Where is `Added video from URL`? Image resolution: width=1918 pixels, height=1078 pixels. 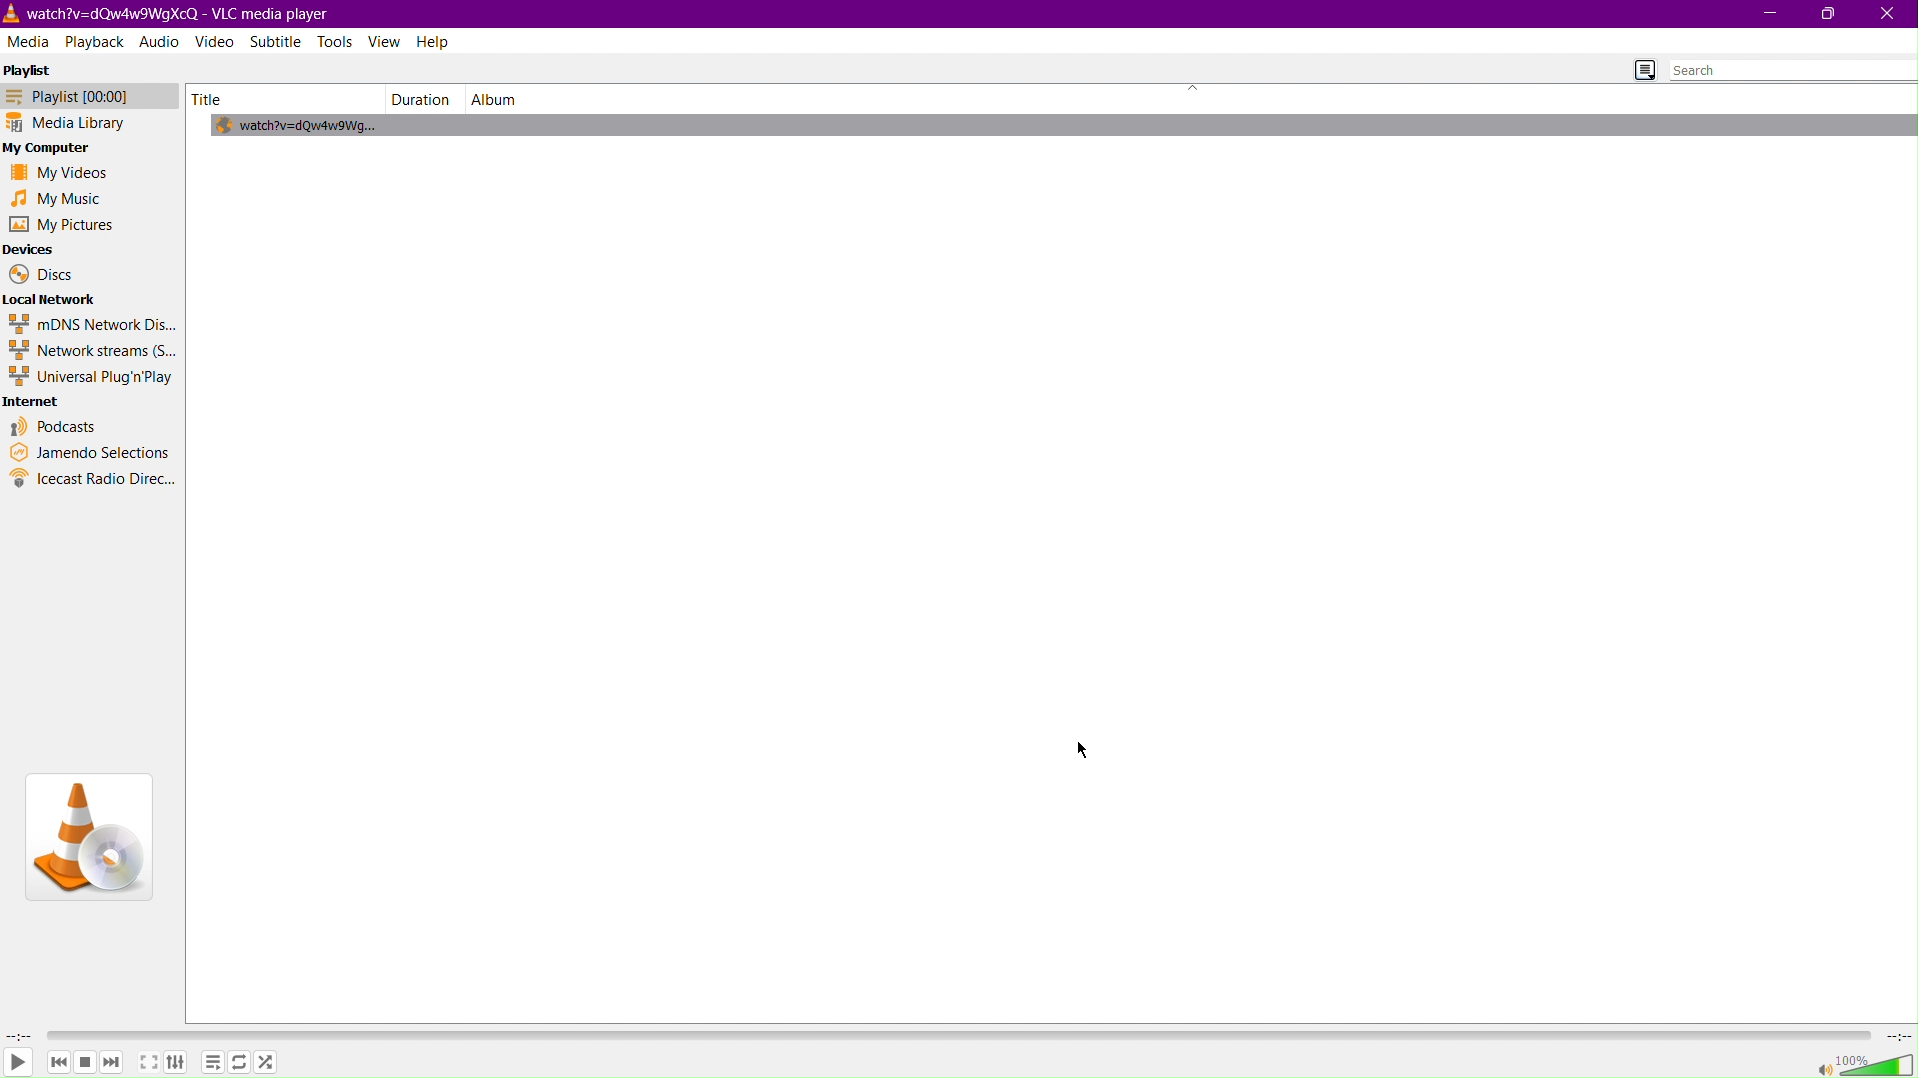
Added video from URL is located at coordinates (316, 126).